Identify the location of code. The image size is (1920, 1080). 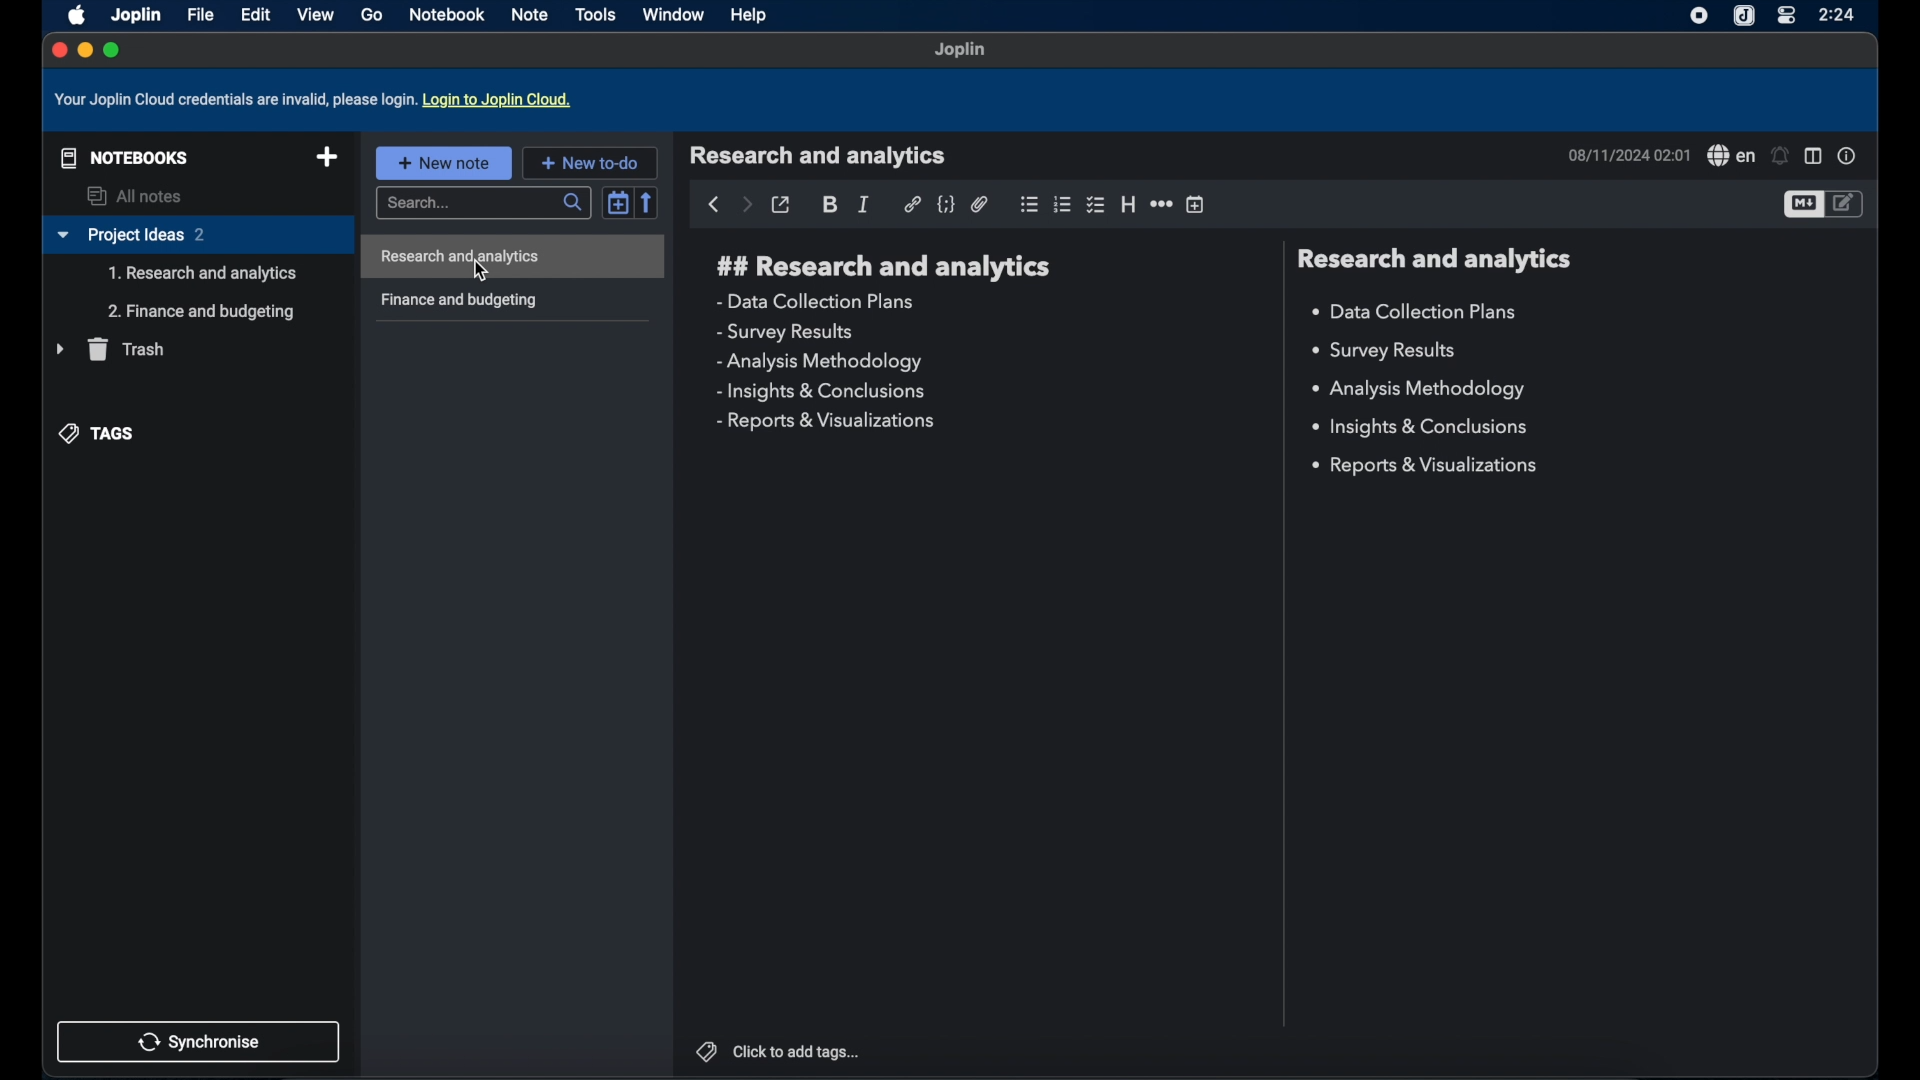
(947, 205).